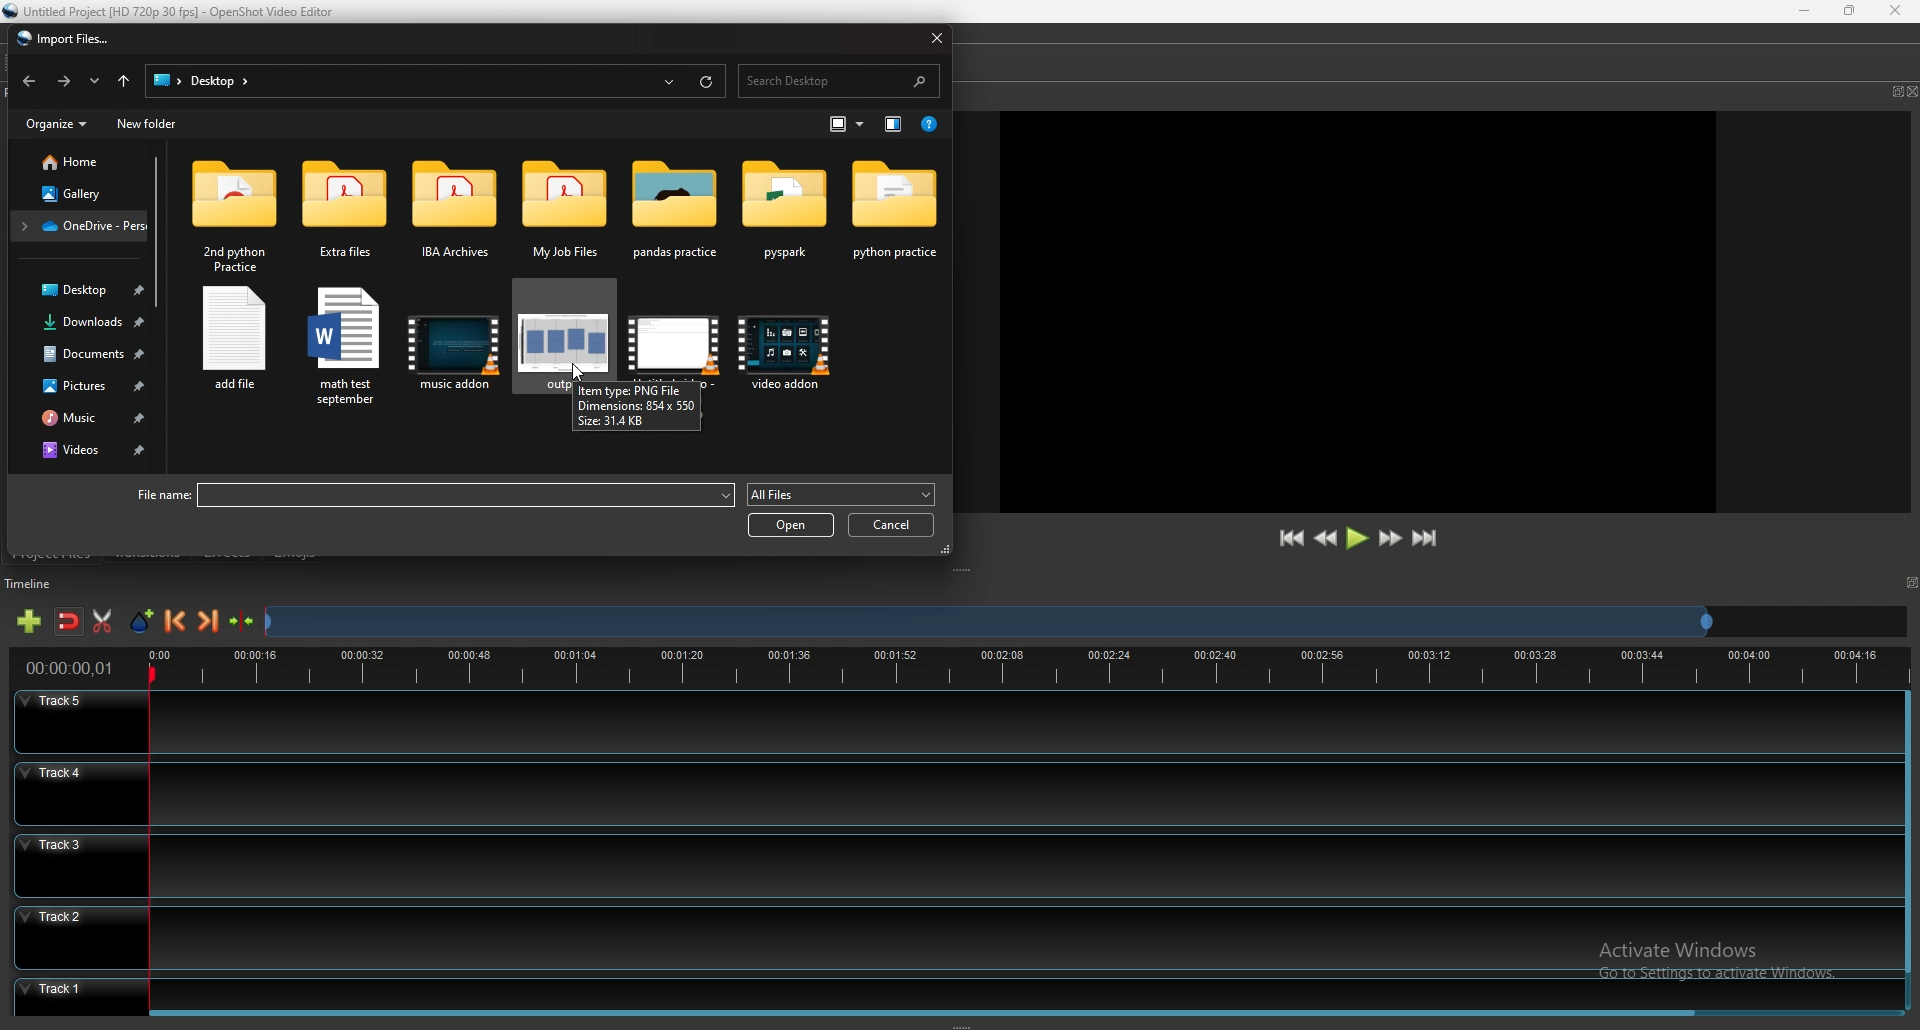 Image resolution: width=1920 pixels, height=1030 pixels. What do you see at coordinates (176, 621) in the screenshot?
I see `previous marker` at bounding box center [176, 621].